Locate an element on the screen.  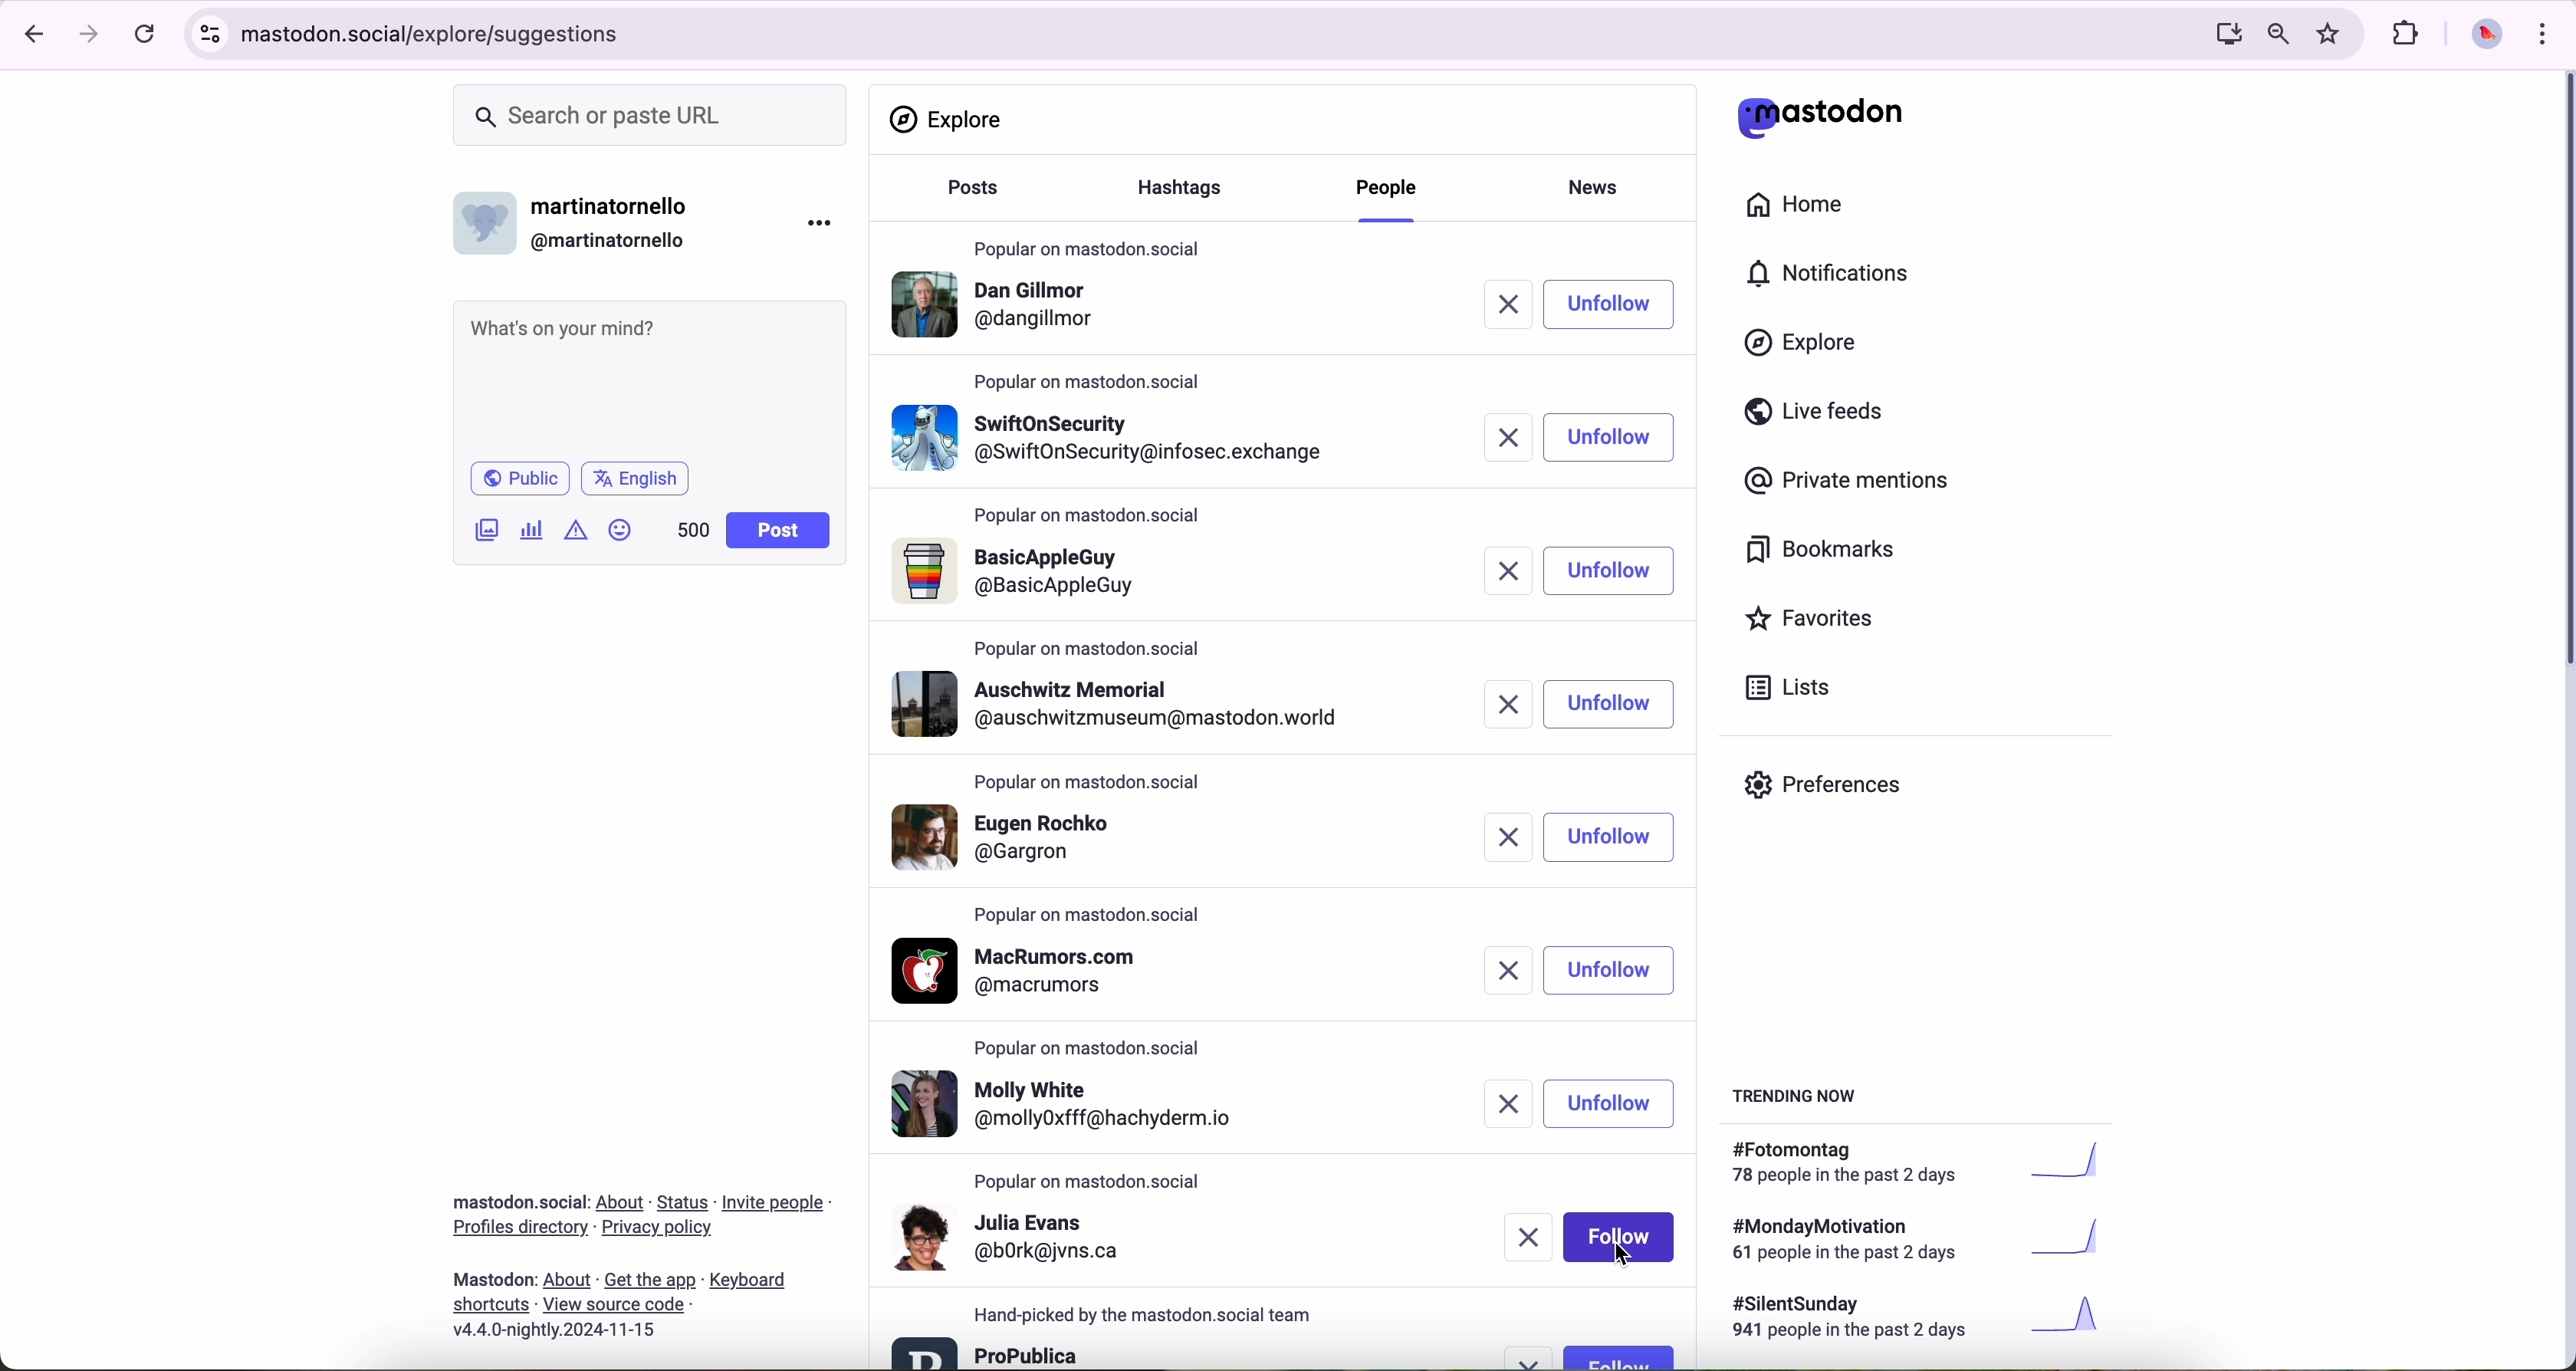
refresh page is located at coordinates (146, 35).